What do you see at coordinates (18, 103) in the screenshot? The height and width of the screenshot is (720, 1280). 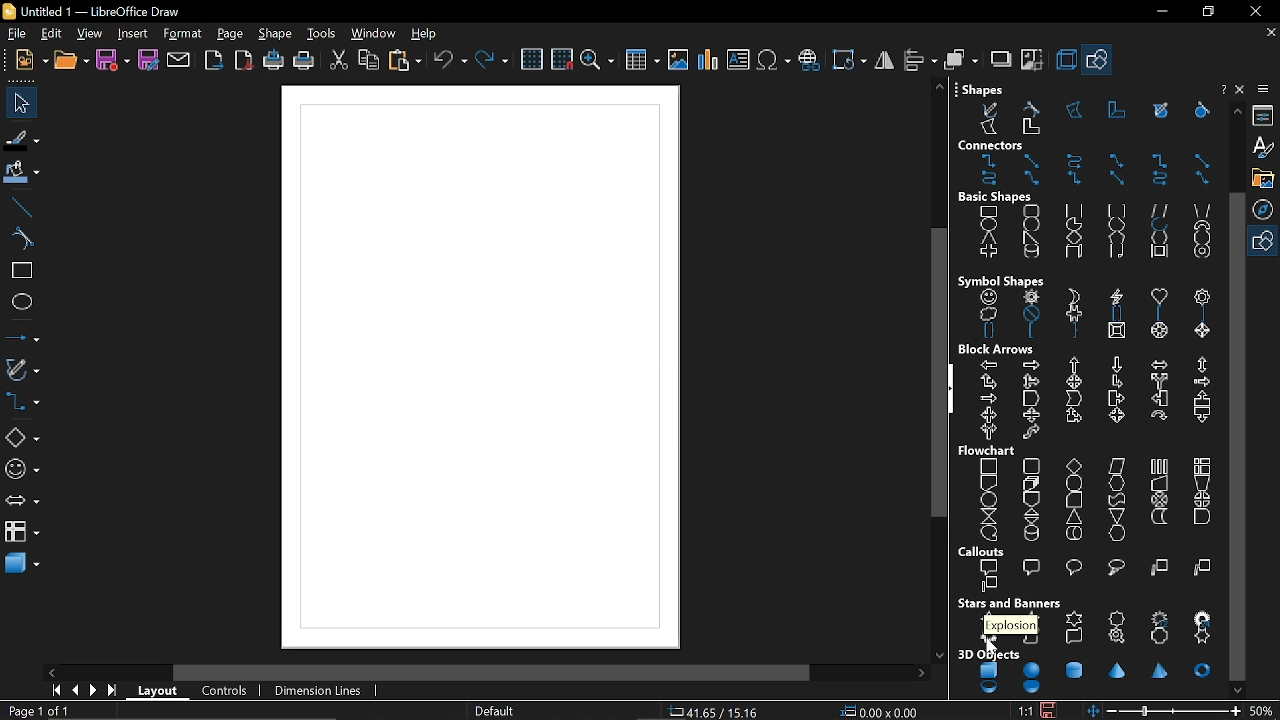 I see `select` at bounding box center [18, 103].